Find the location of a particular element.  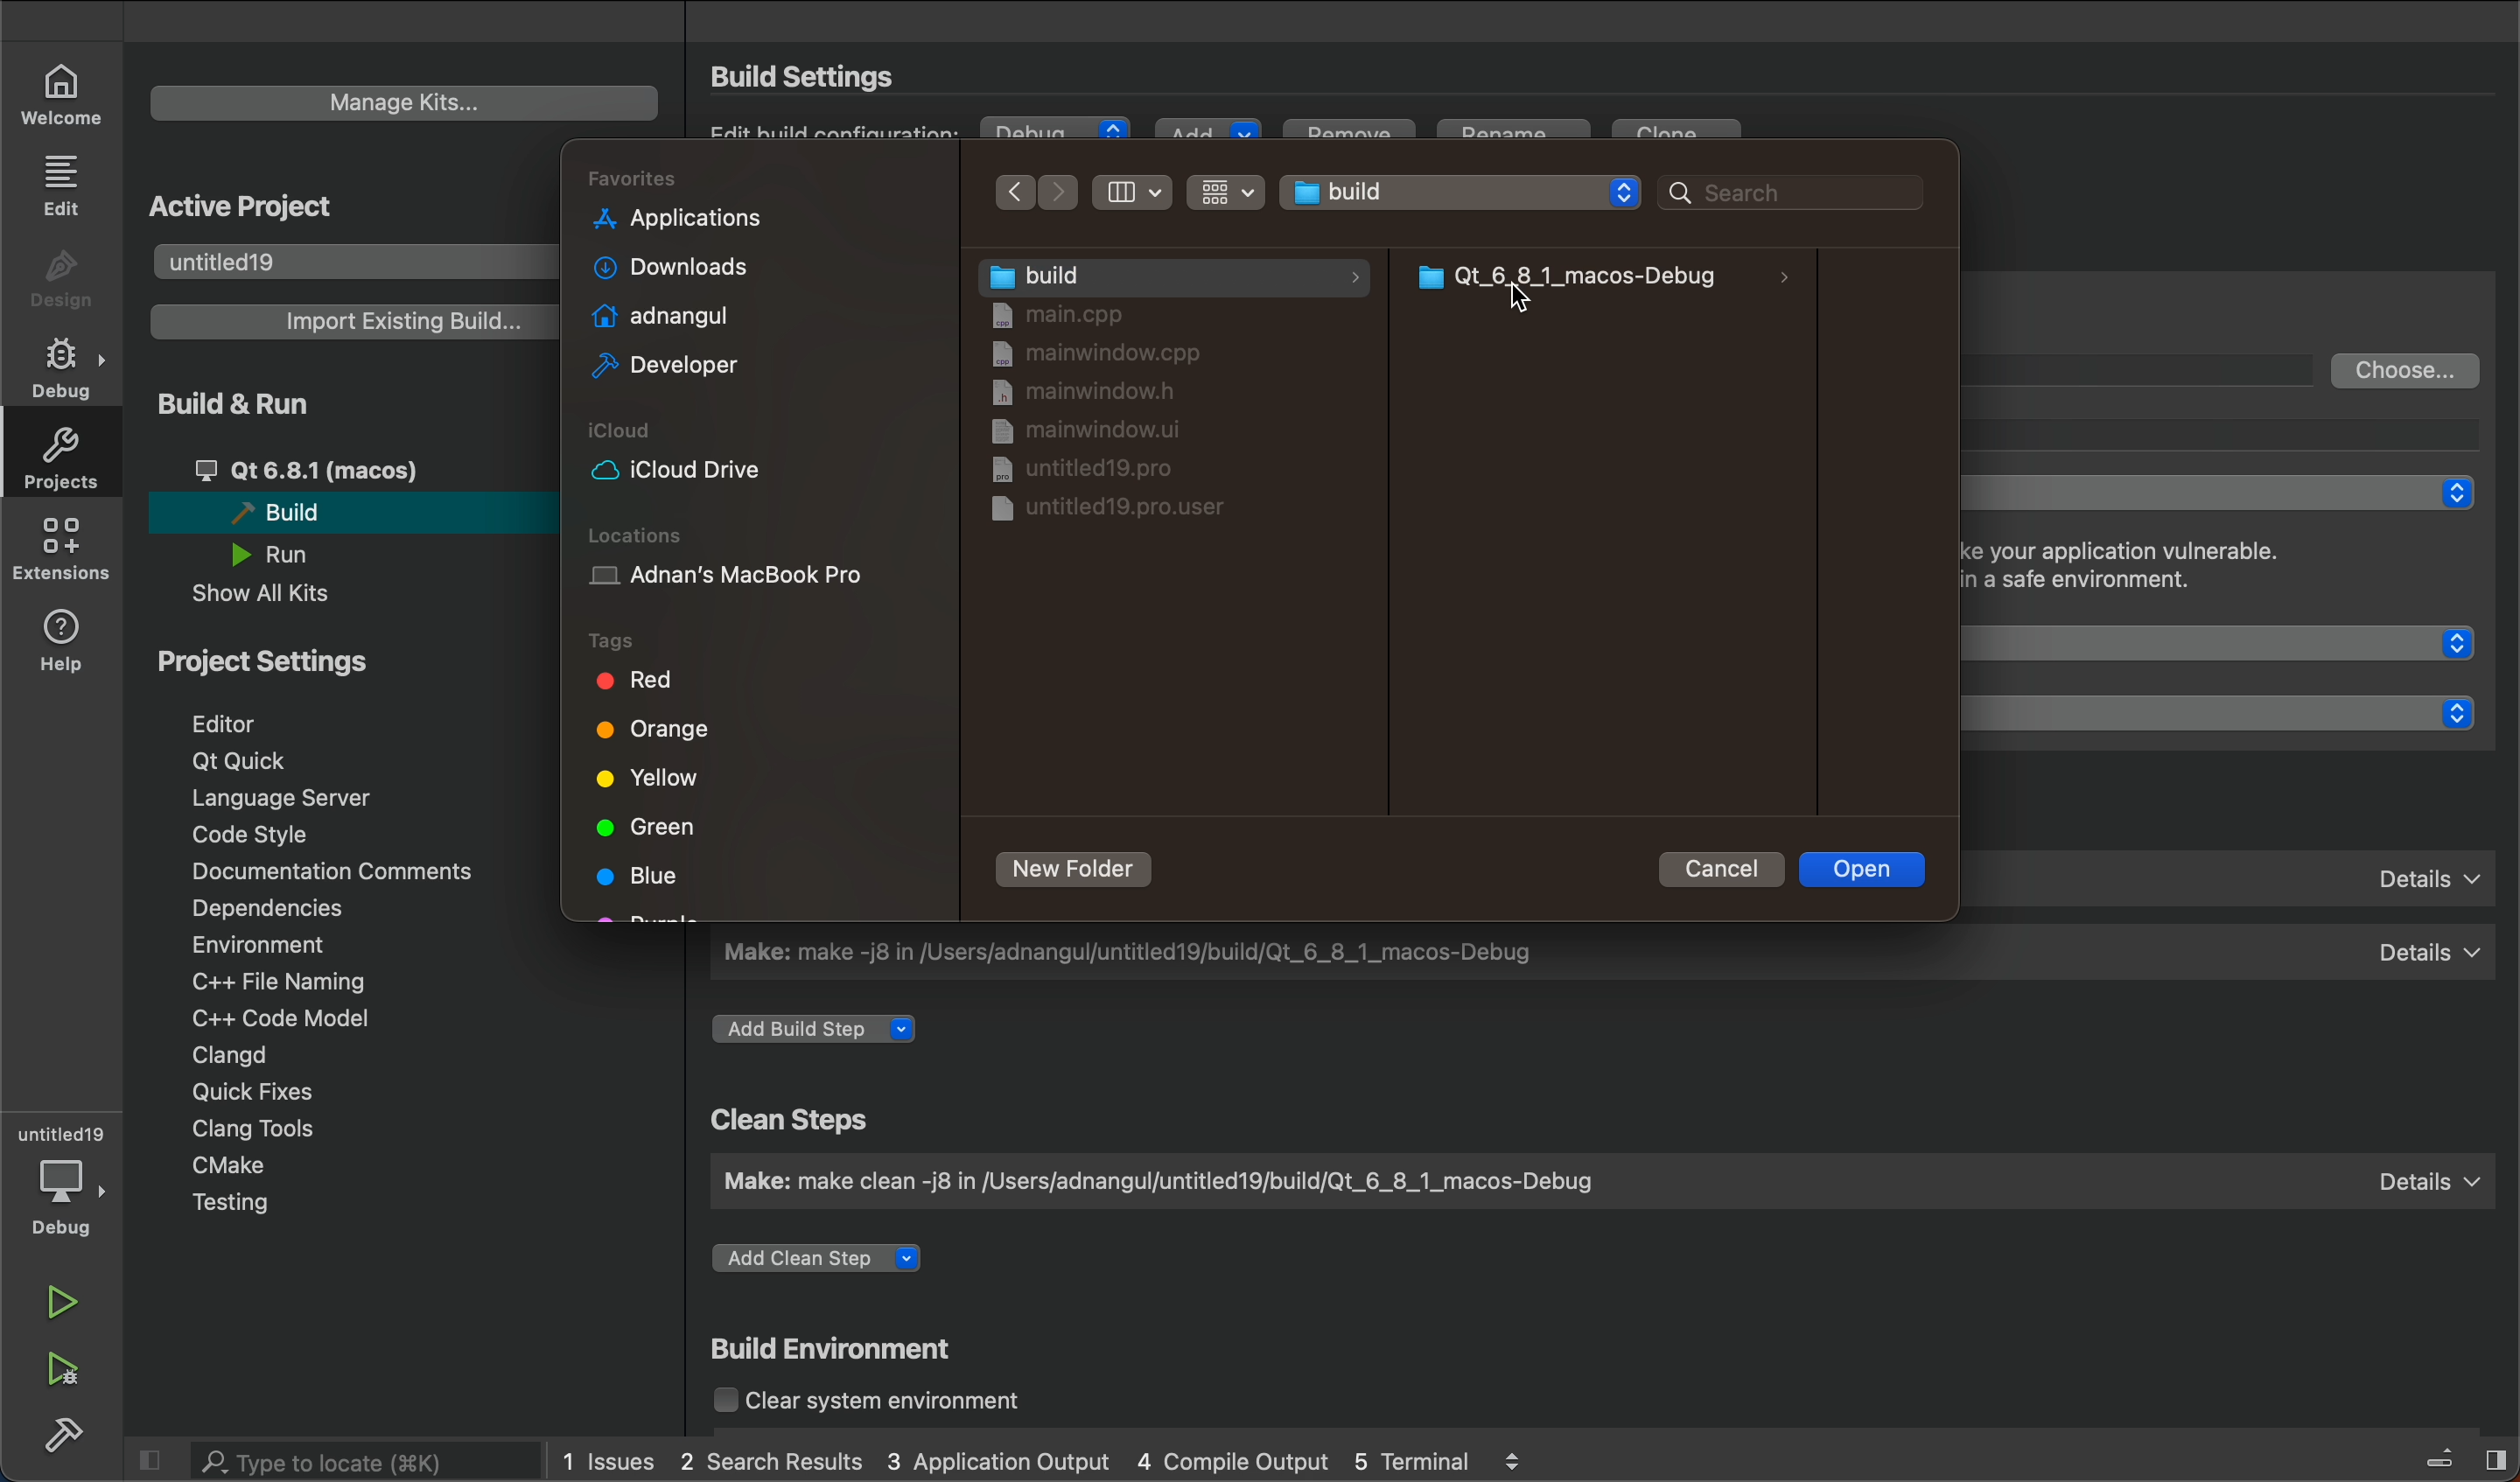

close side bar is located at coordinates (2446, 1455).